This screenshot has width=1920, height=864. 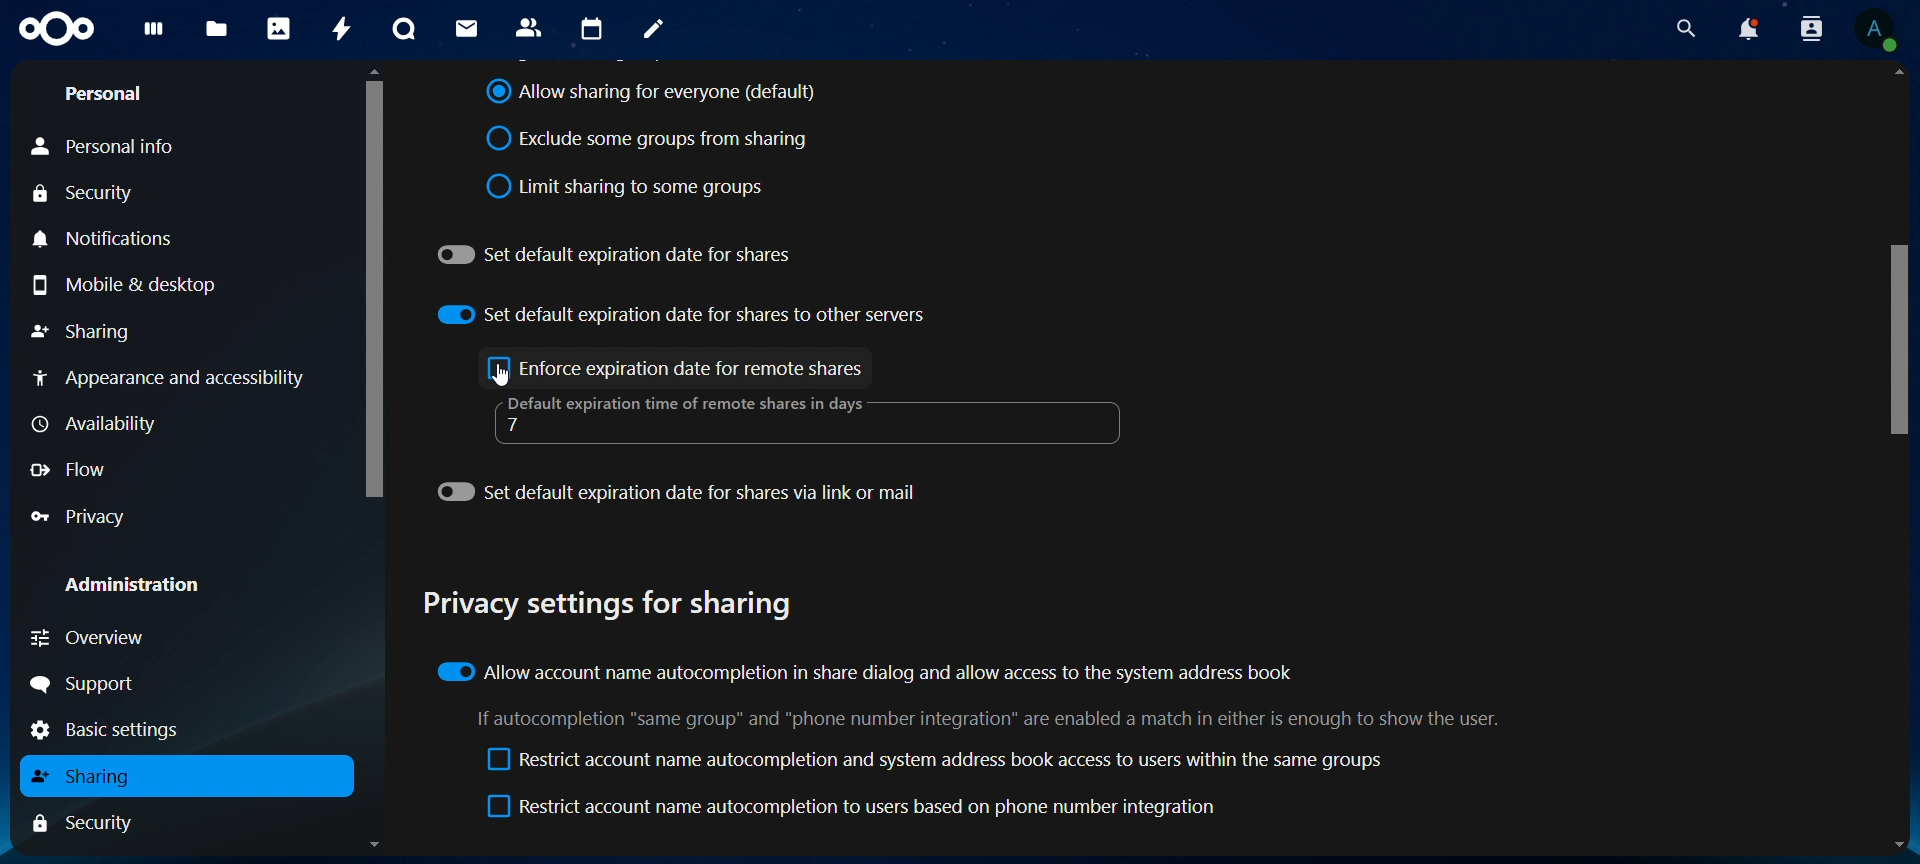 What do you see at coordinates (1681, 29) in the screenshot?
I see `search` at bounding box center [1681, 29].